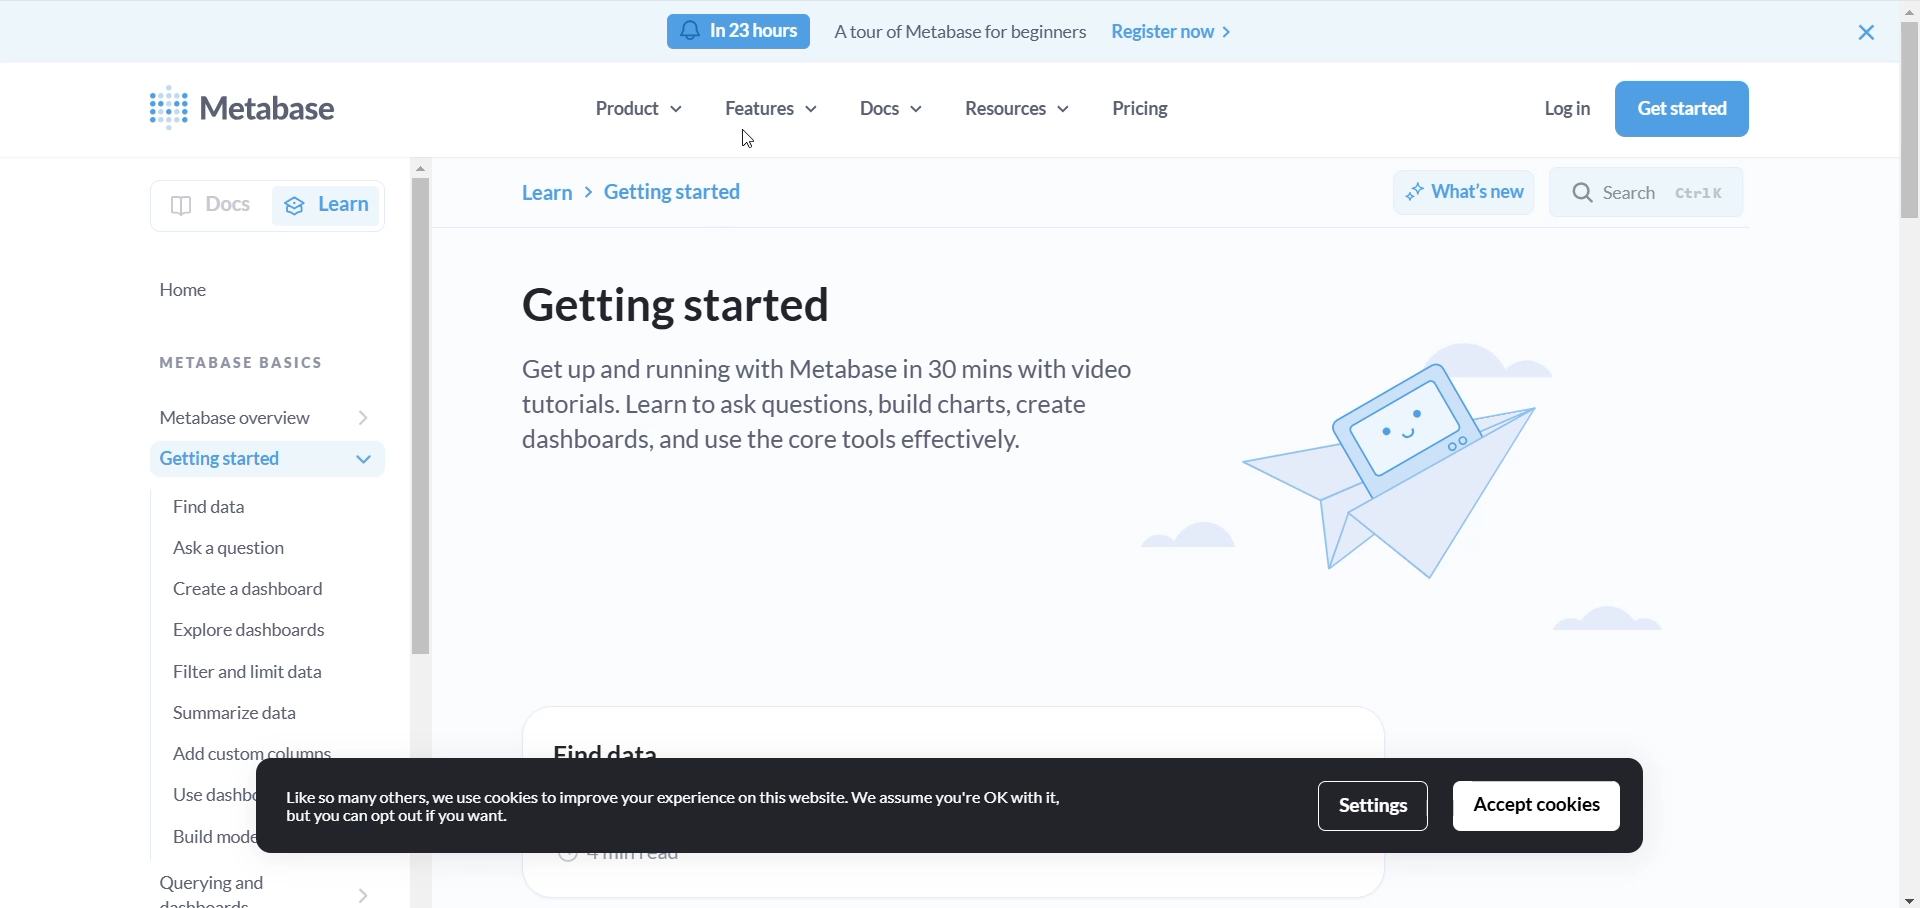 The width and height of the screenshot is (1920, 908). I want to click on scrollbar, so click(1907, 127).